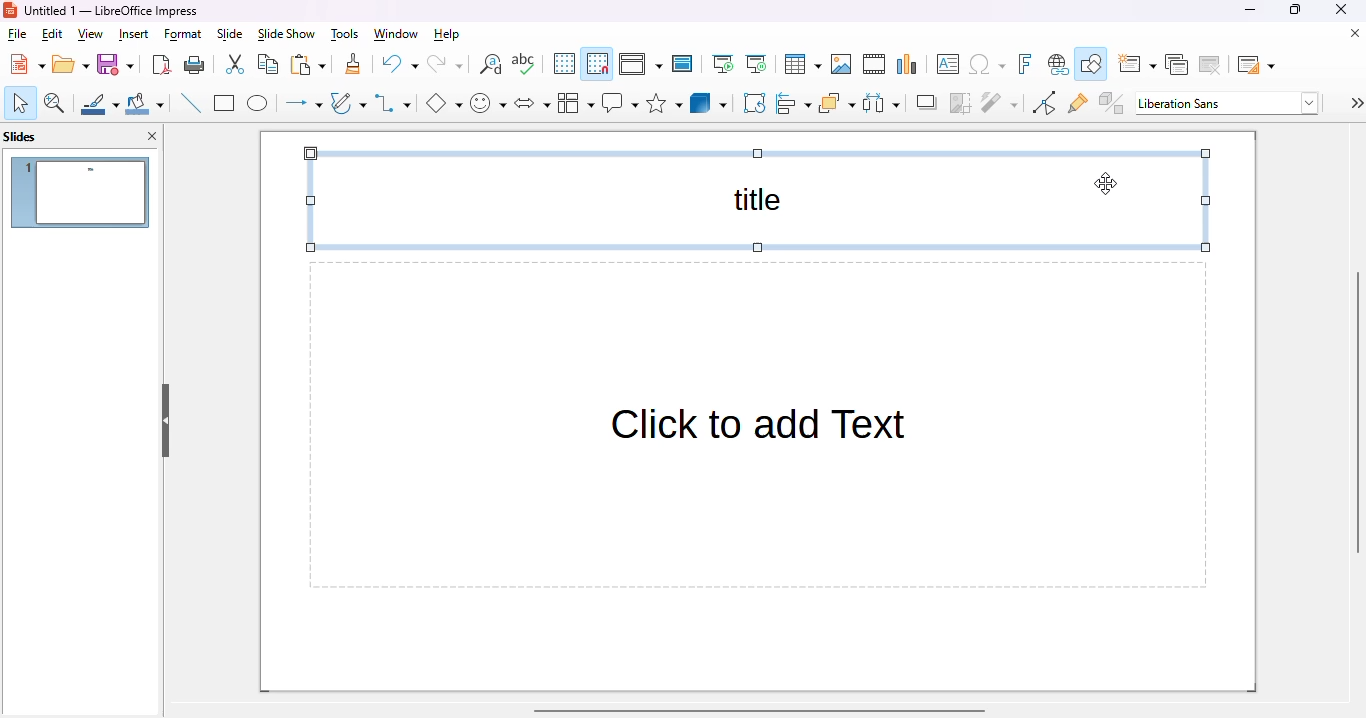 The image size is (1366, 718). Describe the element at coordinates (1000, 103) in the screenshot. I see `filter` at that location.